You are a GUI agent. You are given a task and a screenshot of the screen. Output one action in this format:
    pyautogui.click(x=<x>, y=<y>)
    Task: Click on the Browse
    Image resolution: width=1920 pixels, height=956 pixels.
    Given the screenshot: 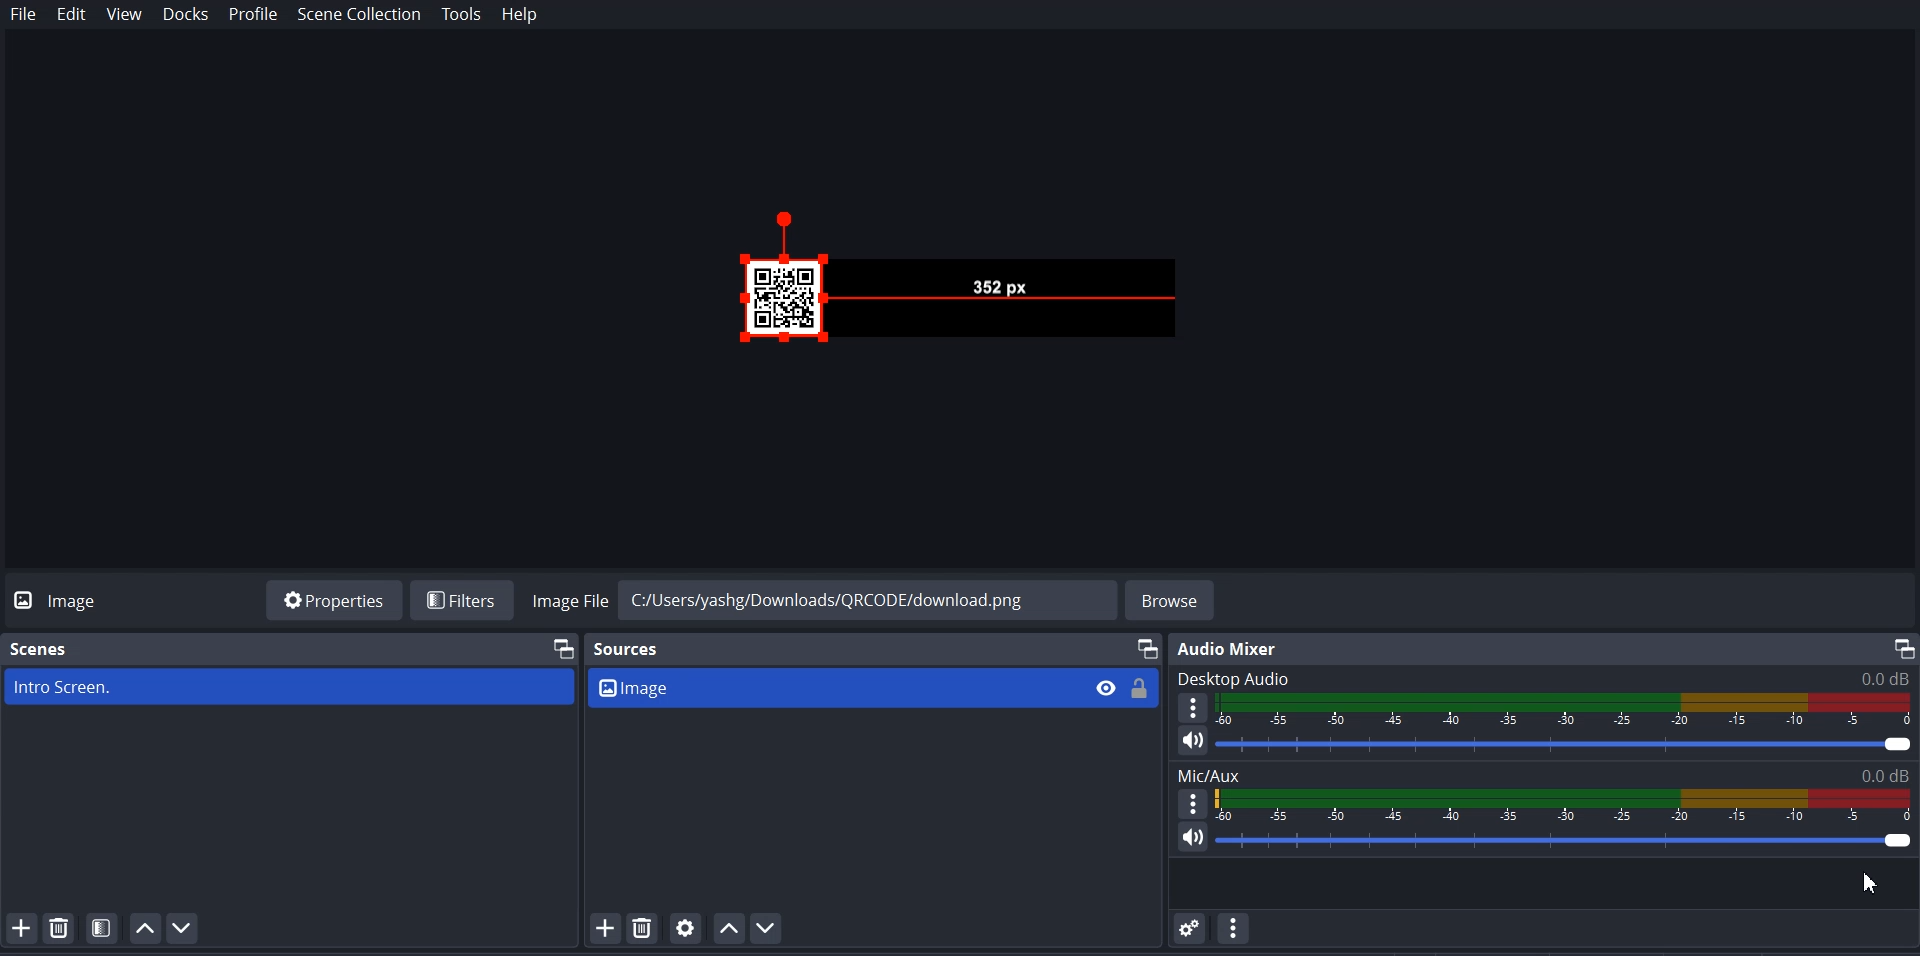 What is the action you would take?
    pyautogui.click(x=1172, y=600)
    